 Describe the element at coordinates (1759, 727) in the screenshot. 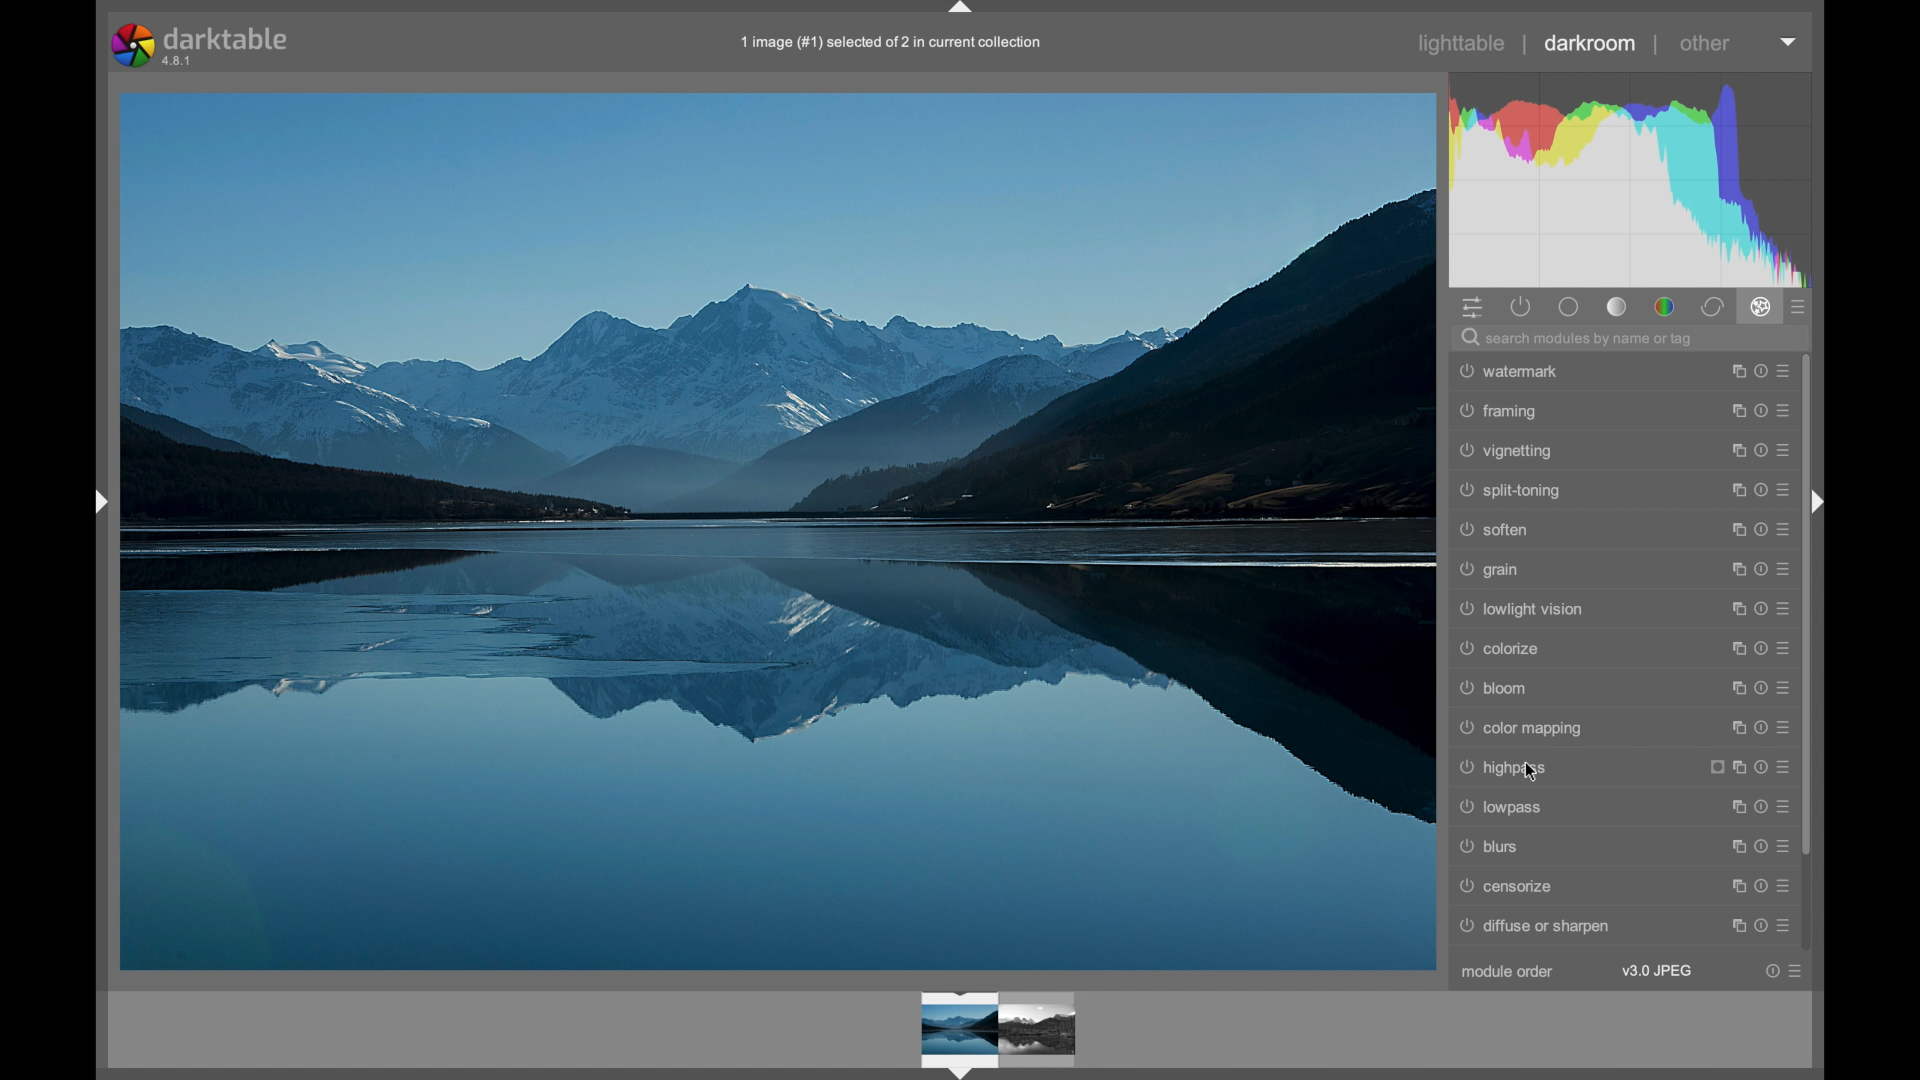

I see `more options` at that location.